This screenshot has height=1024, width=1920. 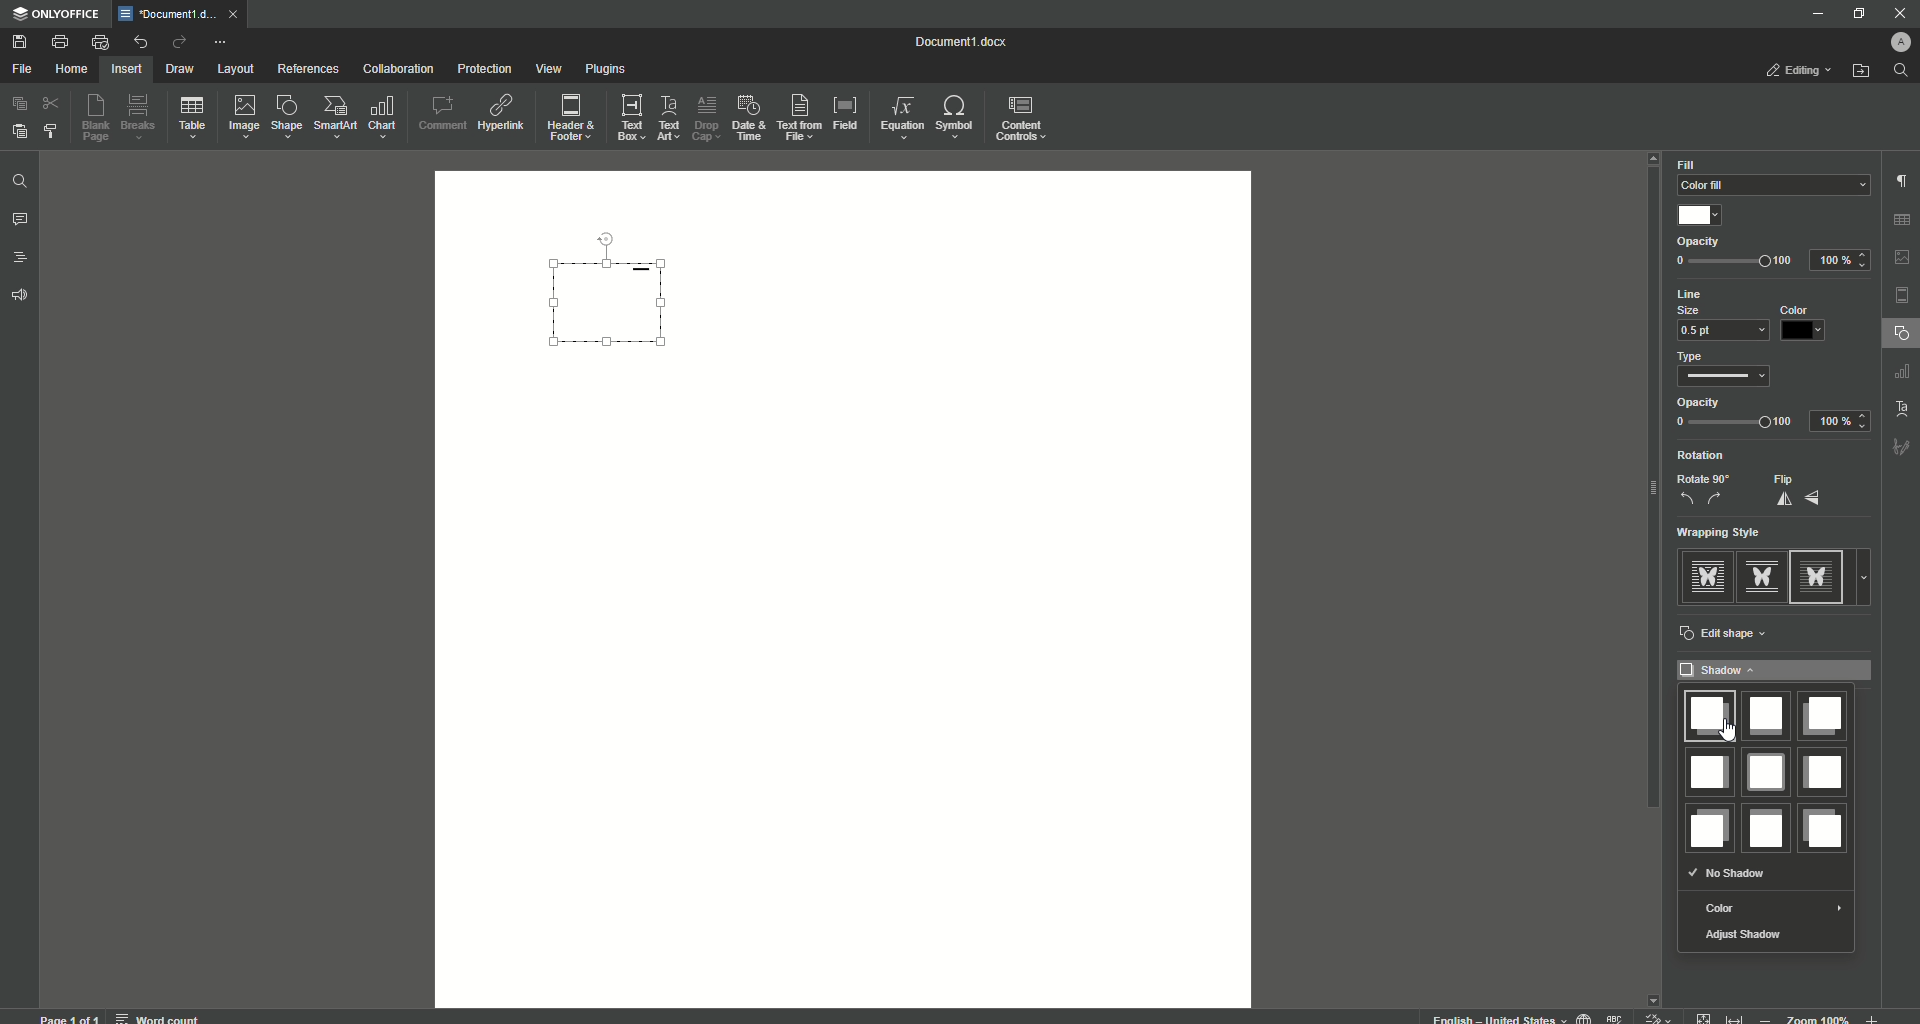 I want to click on SmartArt, so click(x=335, y=117).